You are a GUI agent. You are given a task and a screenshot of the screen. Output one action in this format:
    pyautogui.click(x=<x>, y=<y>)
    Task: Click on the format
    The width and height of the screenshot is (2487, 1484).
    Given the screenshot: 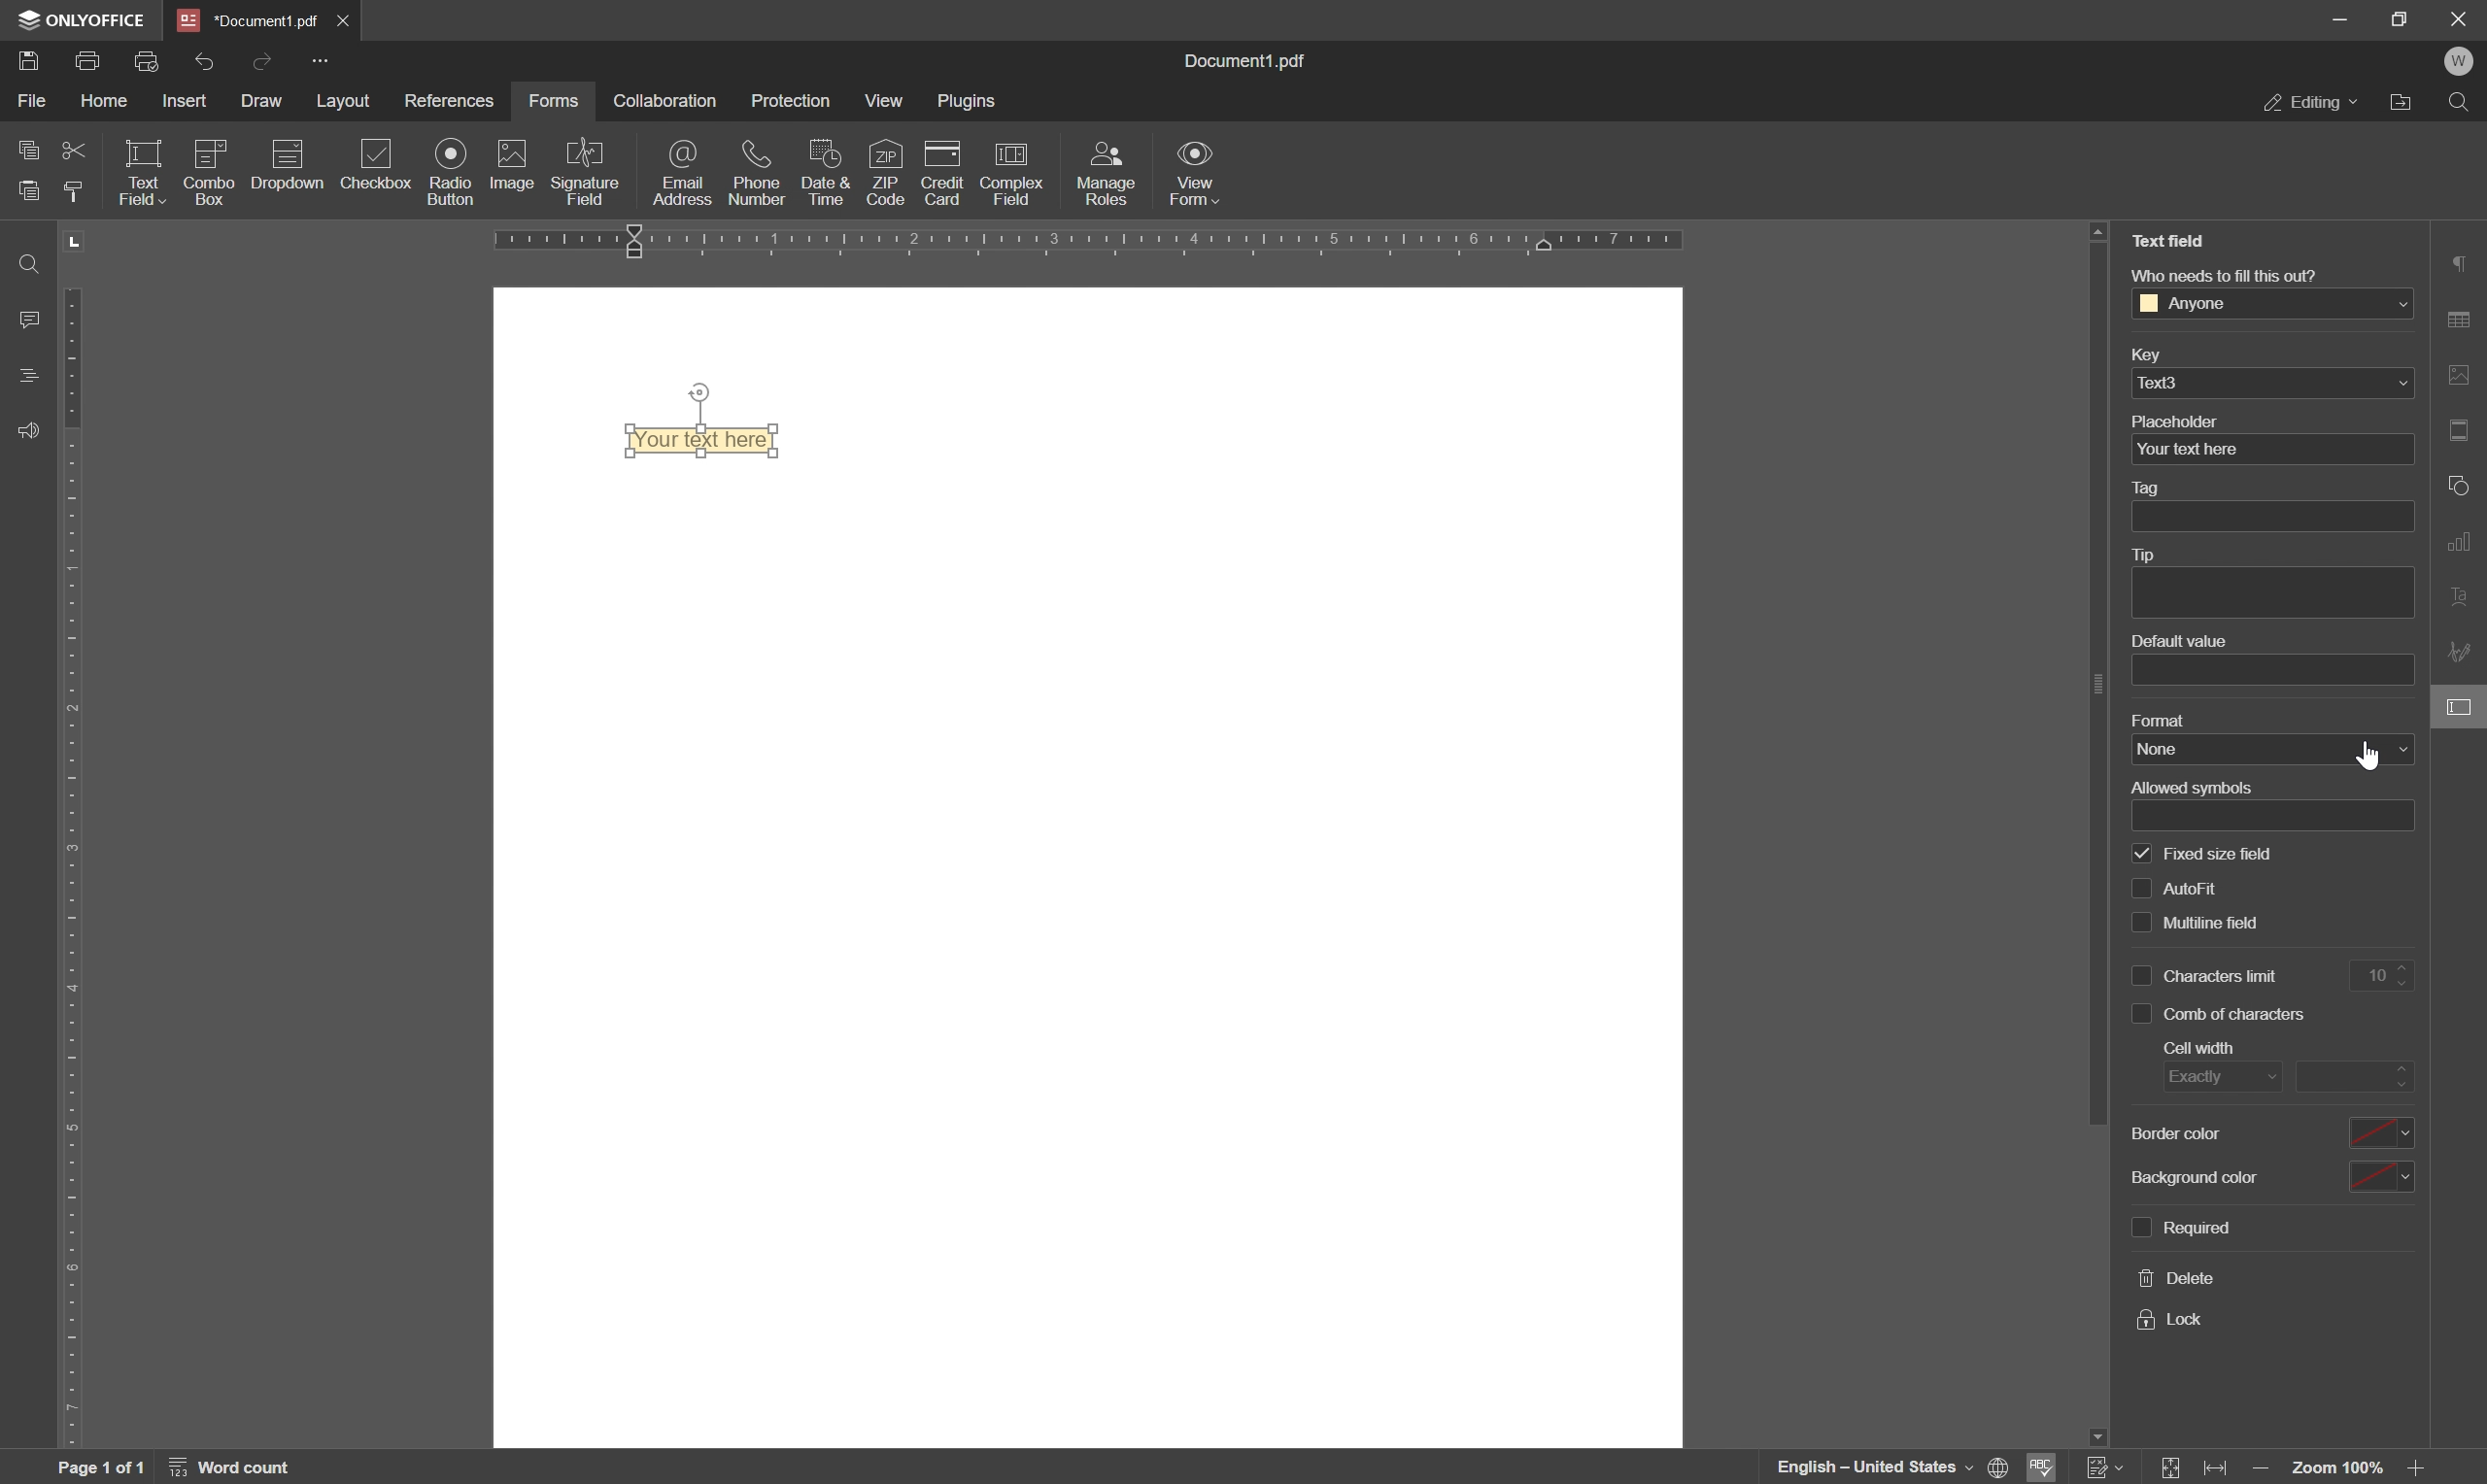 What is the action you would take?
    pyautogui.click(x=2156, y=718)
    